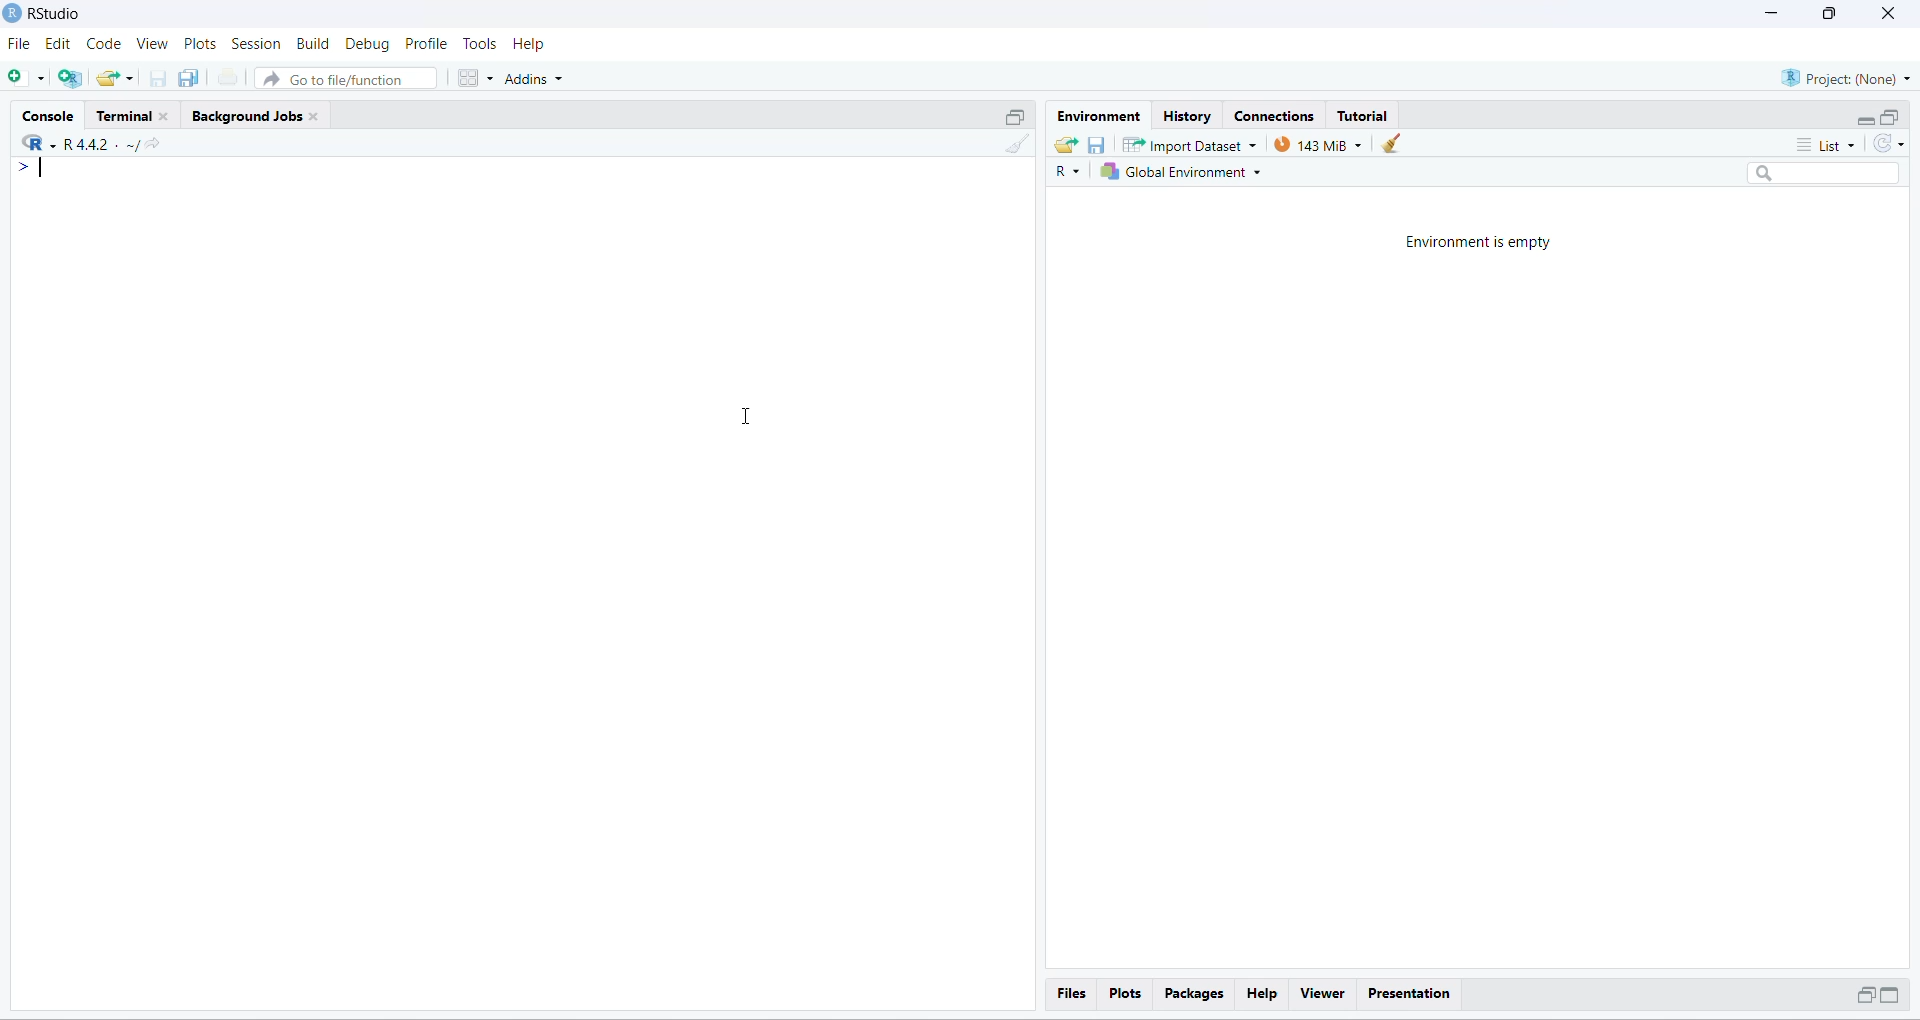 The image size is (1920, 1020). I want to click on background jobs, so click(246, 119).